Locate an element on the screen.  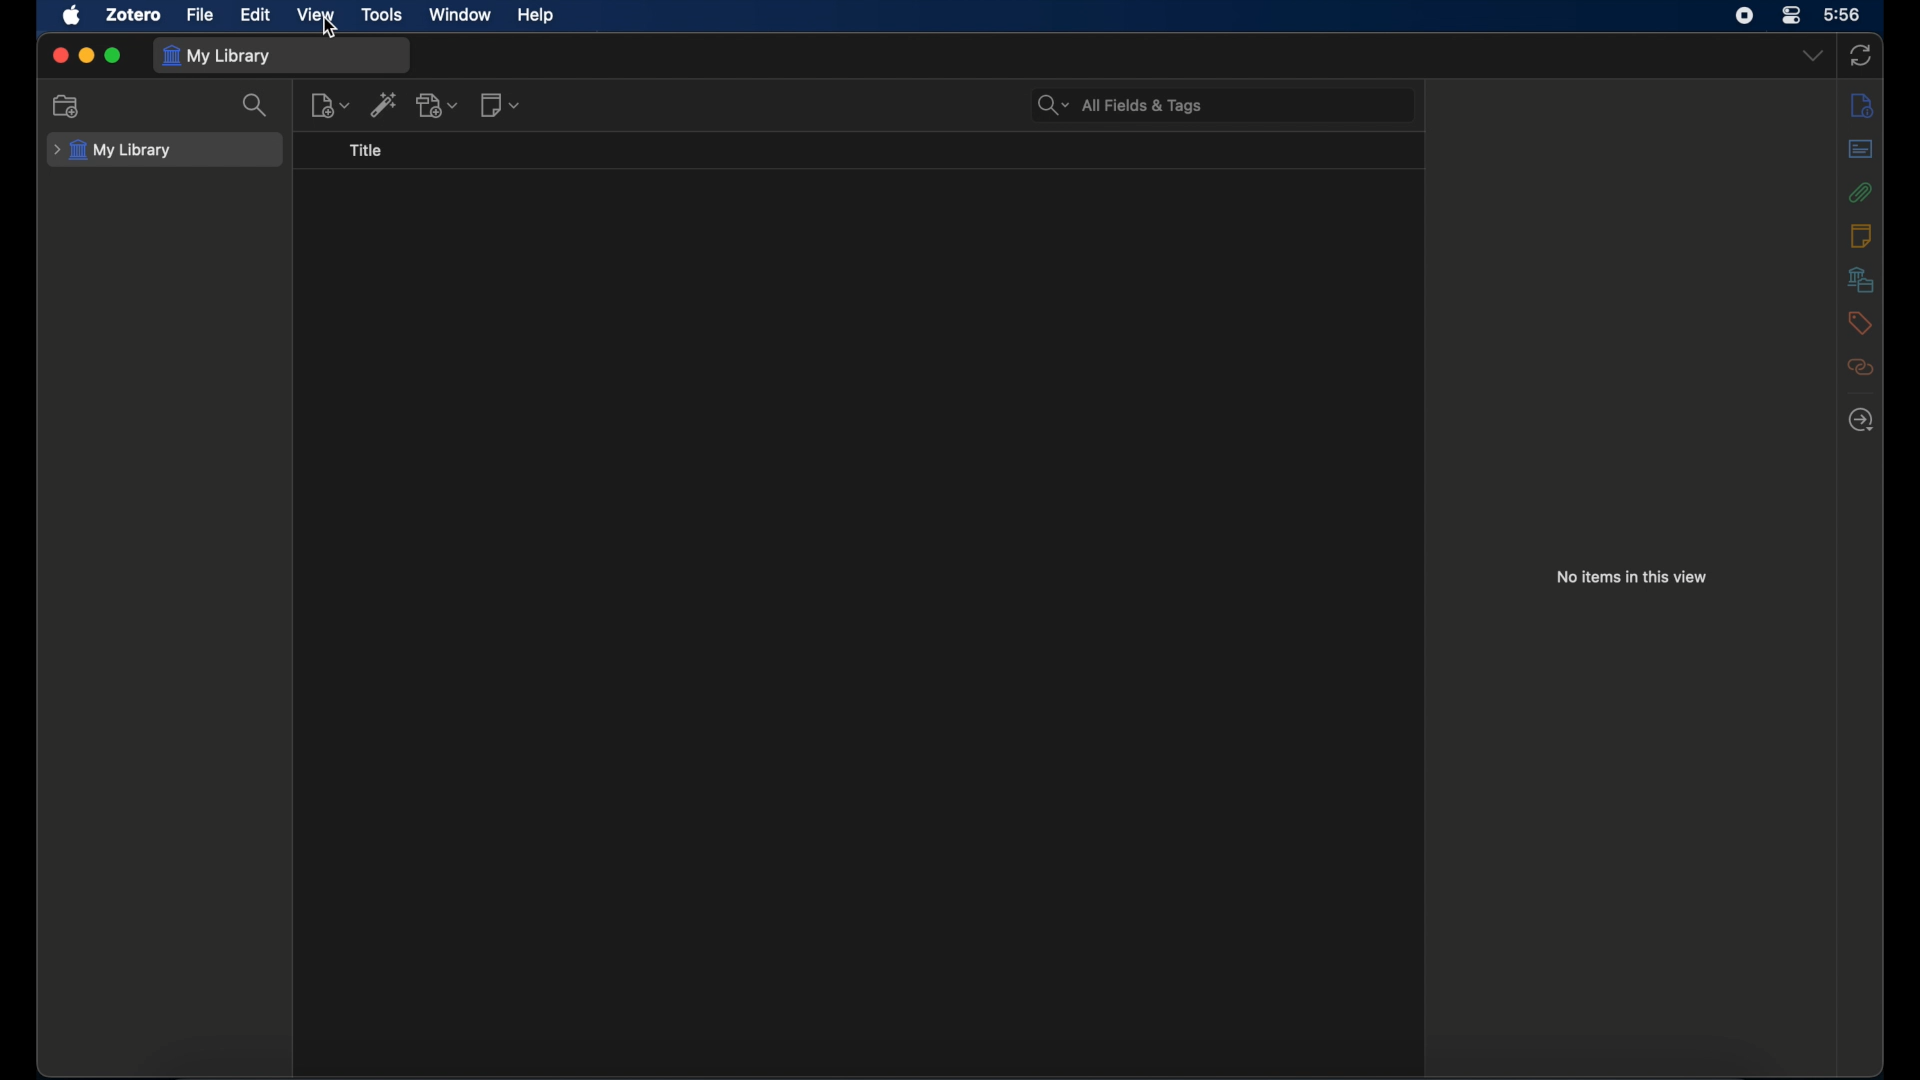
window is located at coordinates (460, 15).